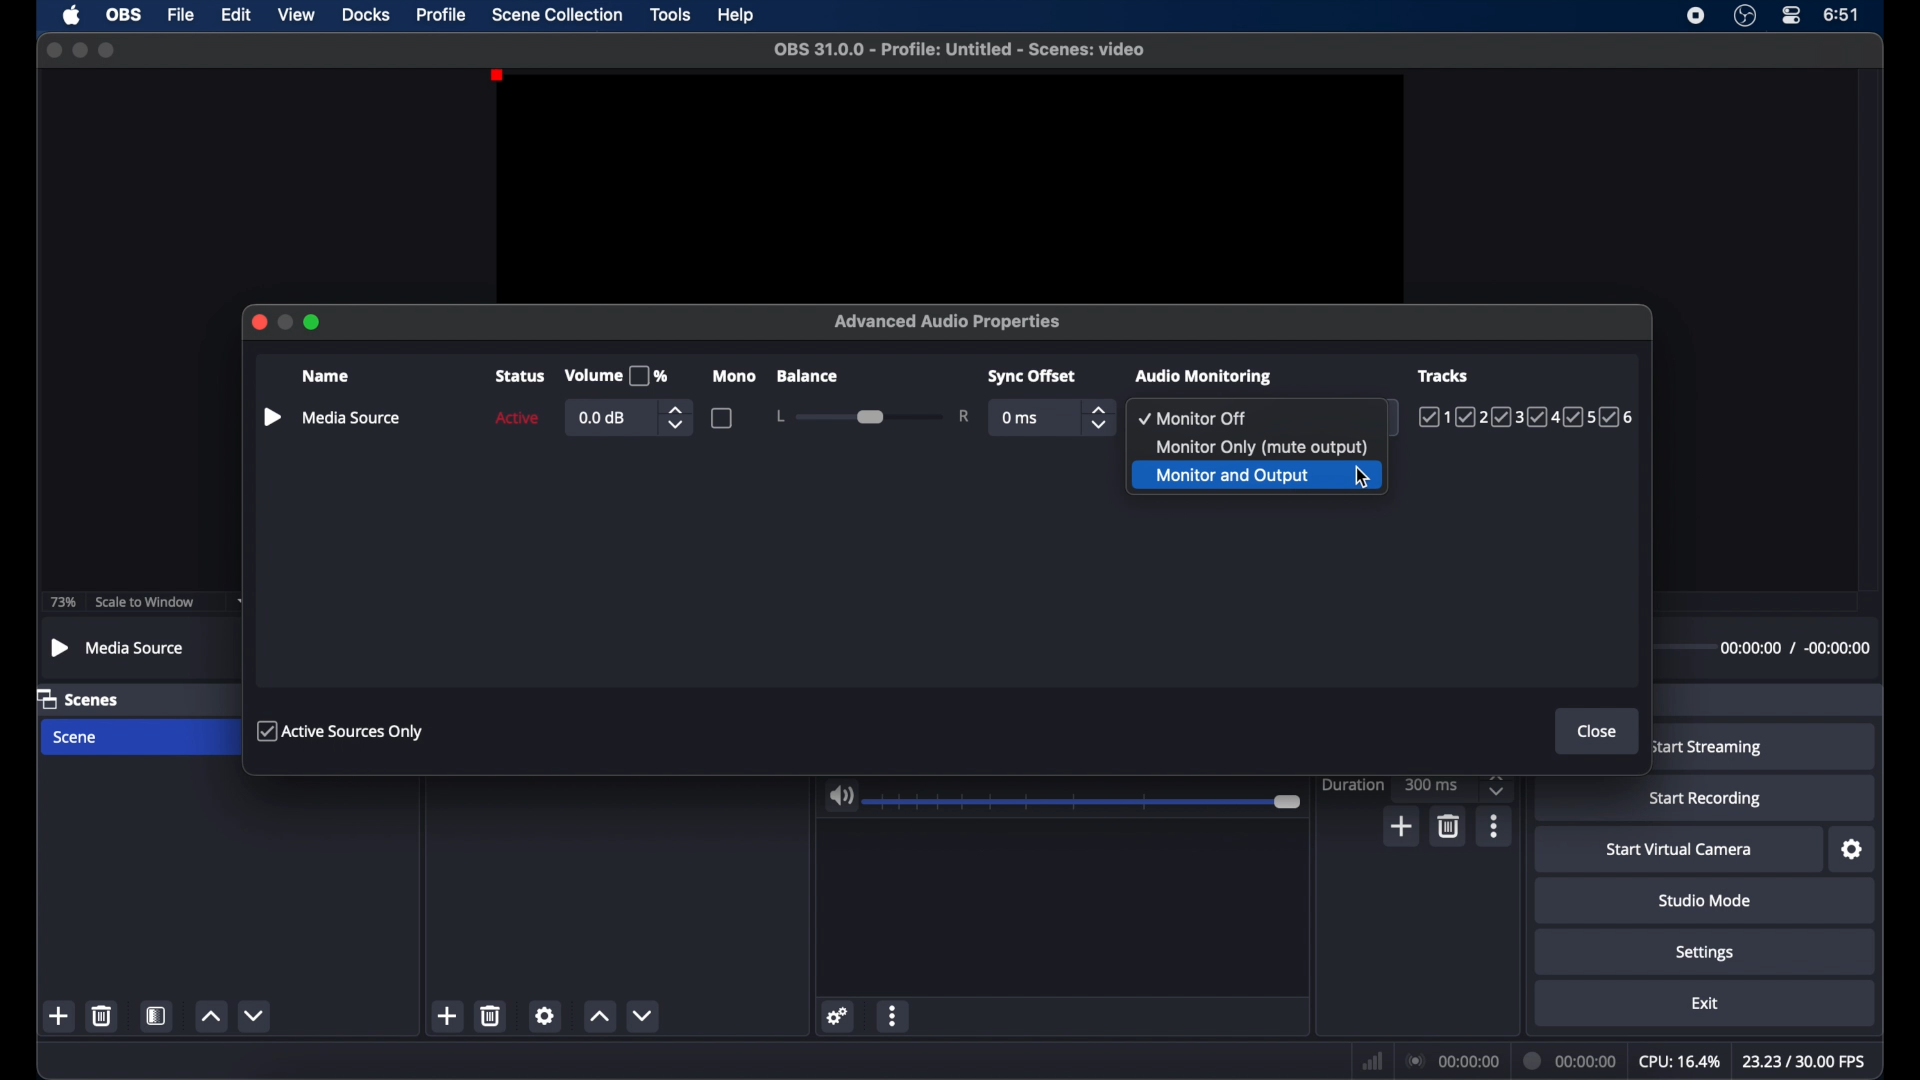 This screenshot has height=1080, width=1920. I want to click on slider, so click(875, 416).